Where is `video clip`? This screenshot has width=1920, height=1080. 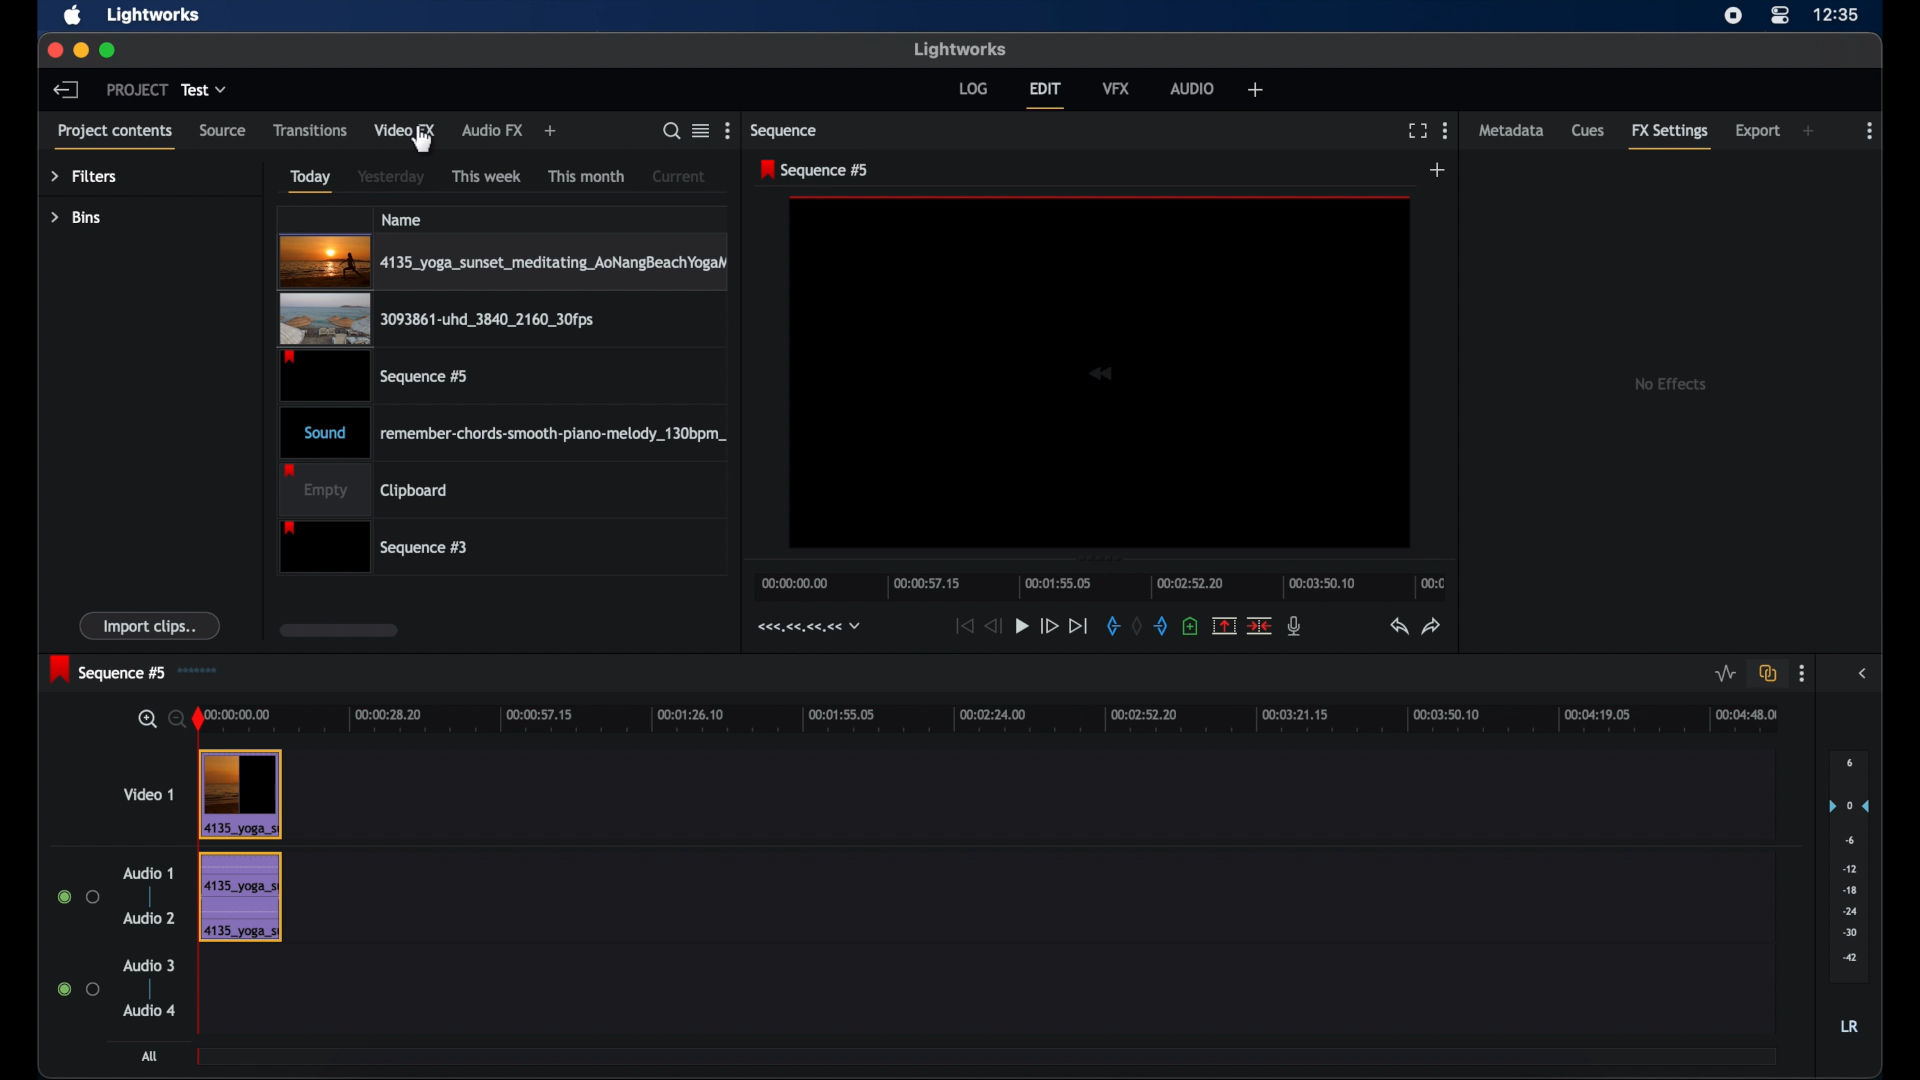
video clip is located at coordinates (240, 794).